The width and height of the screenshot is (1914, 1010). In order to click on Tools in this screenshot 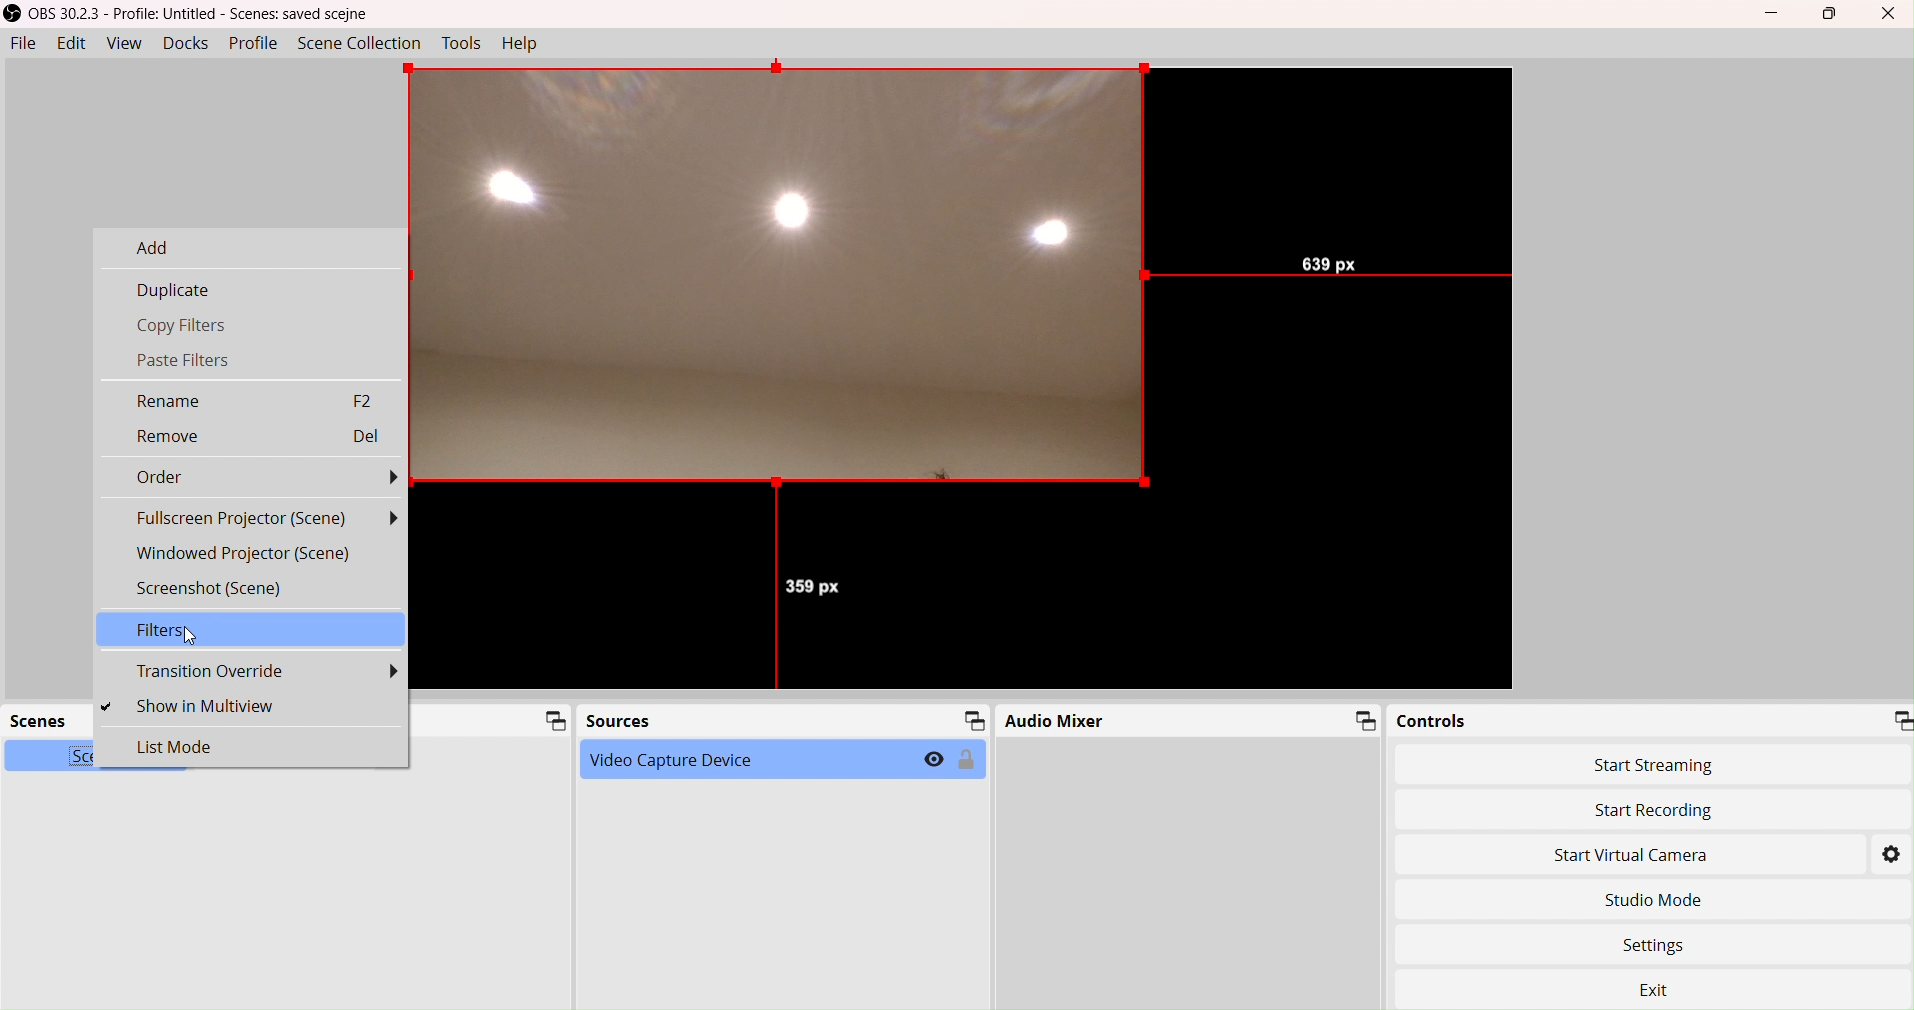, I will do `click(463, 44)`.